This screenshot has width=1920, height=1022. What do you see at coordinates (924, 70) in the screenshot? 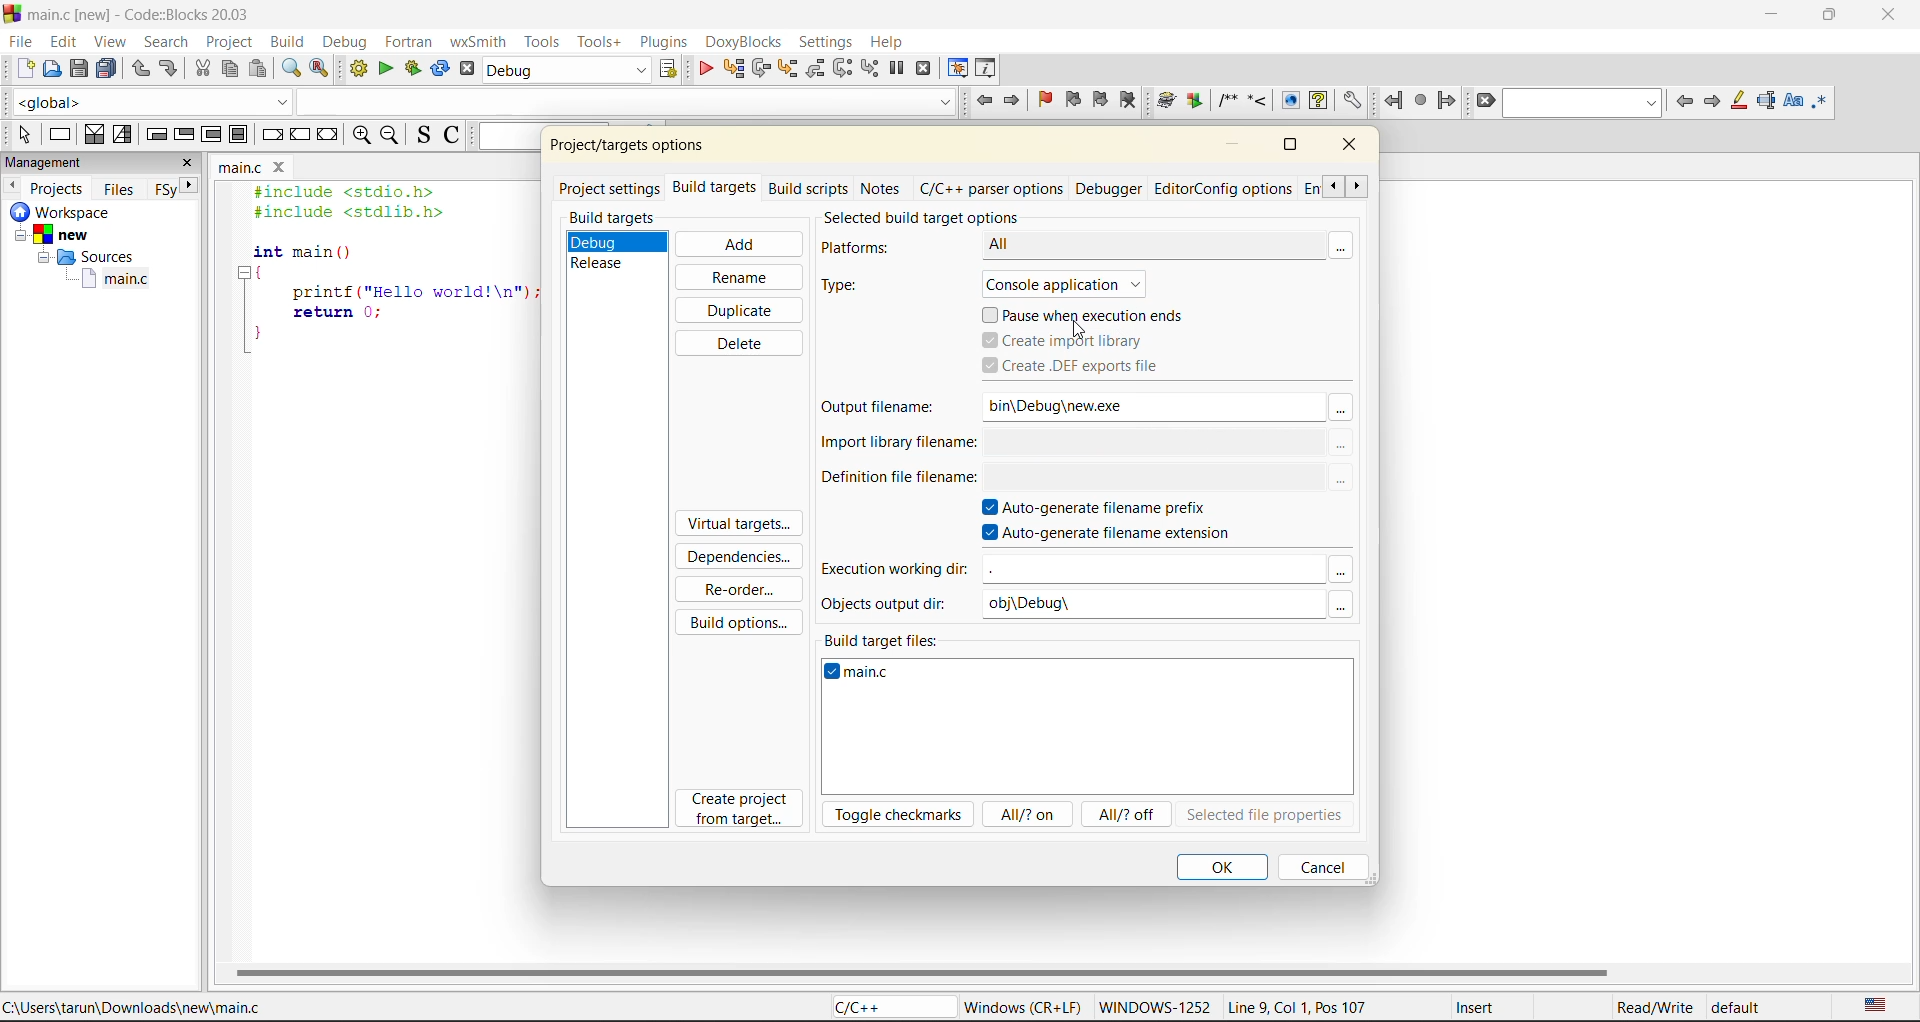
I see `stop debugger` at bounding box center [924, 70].